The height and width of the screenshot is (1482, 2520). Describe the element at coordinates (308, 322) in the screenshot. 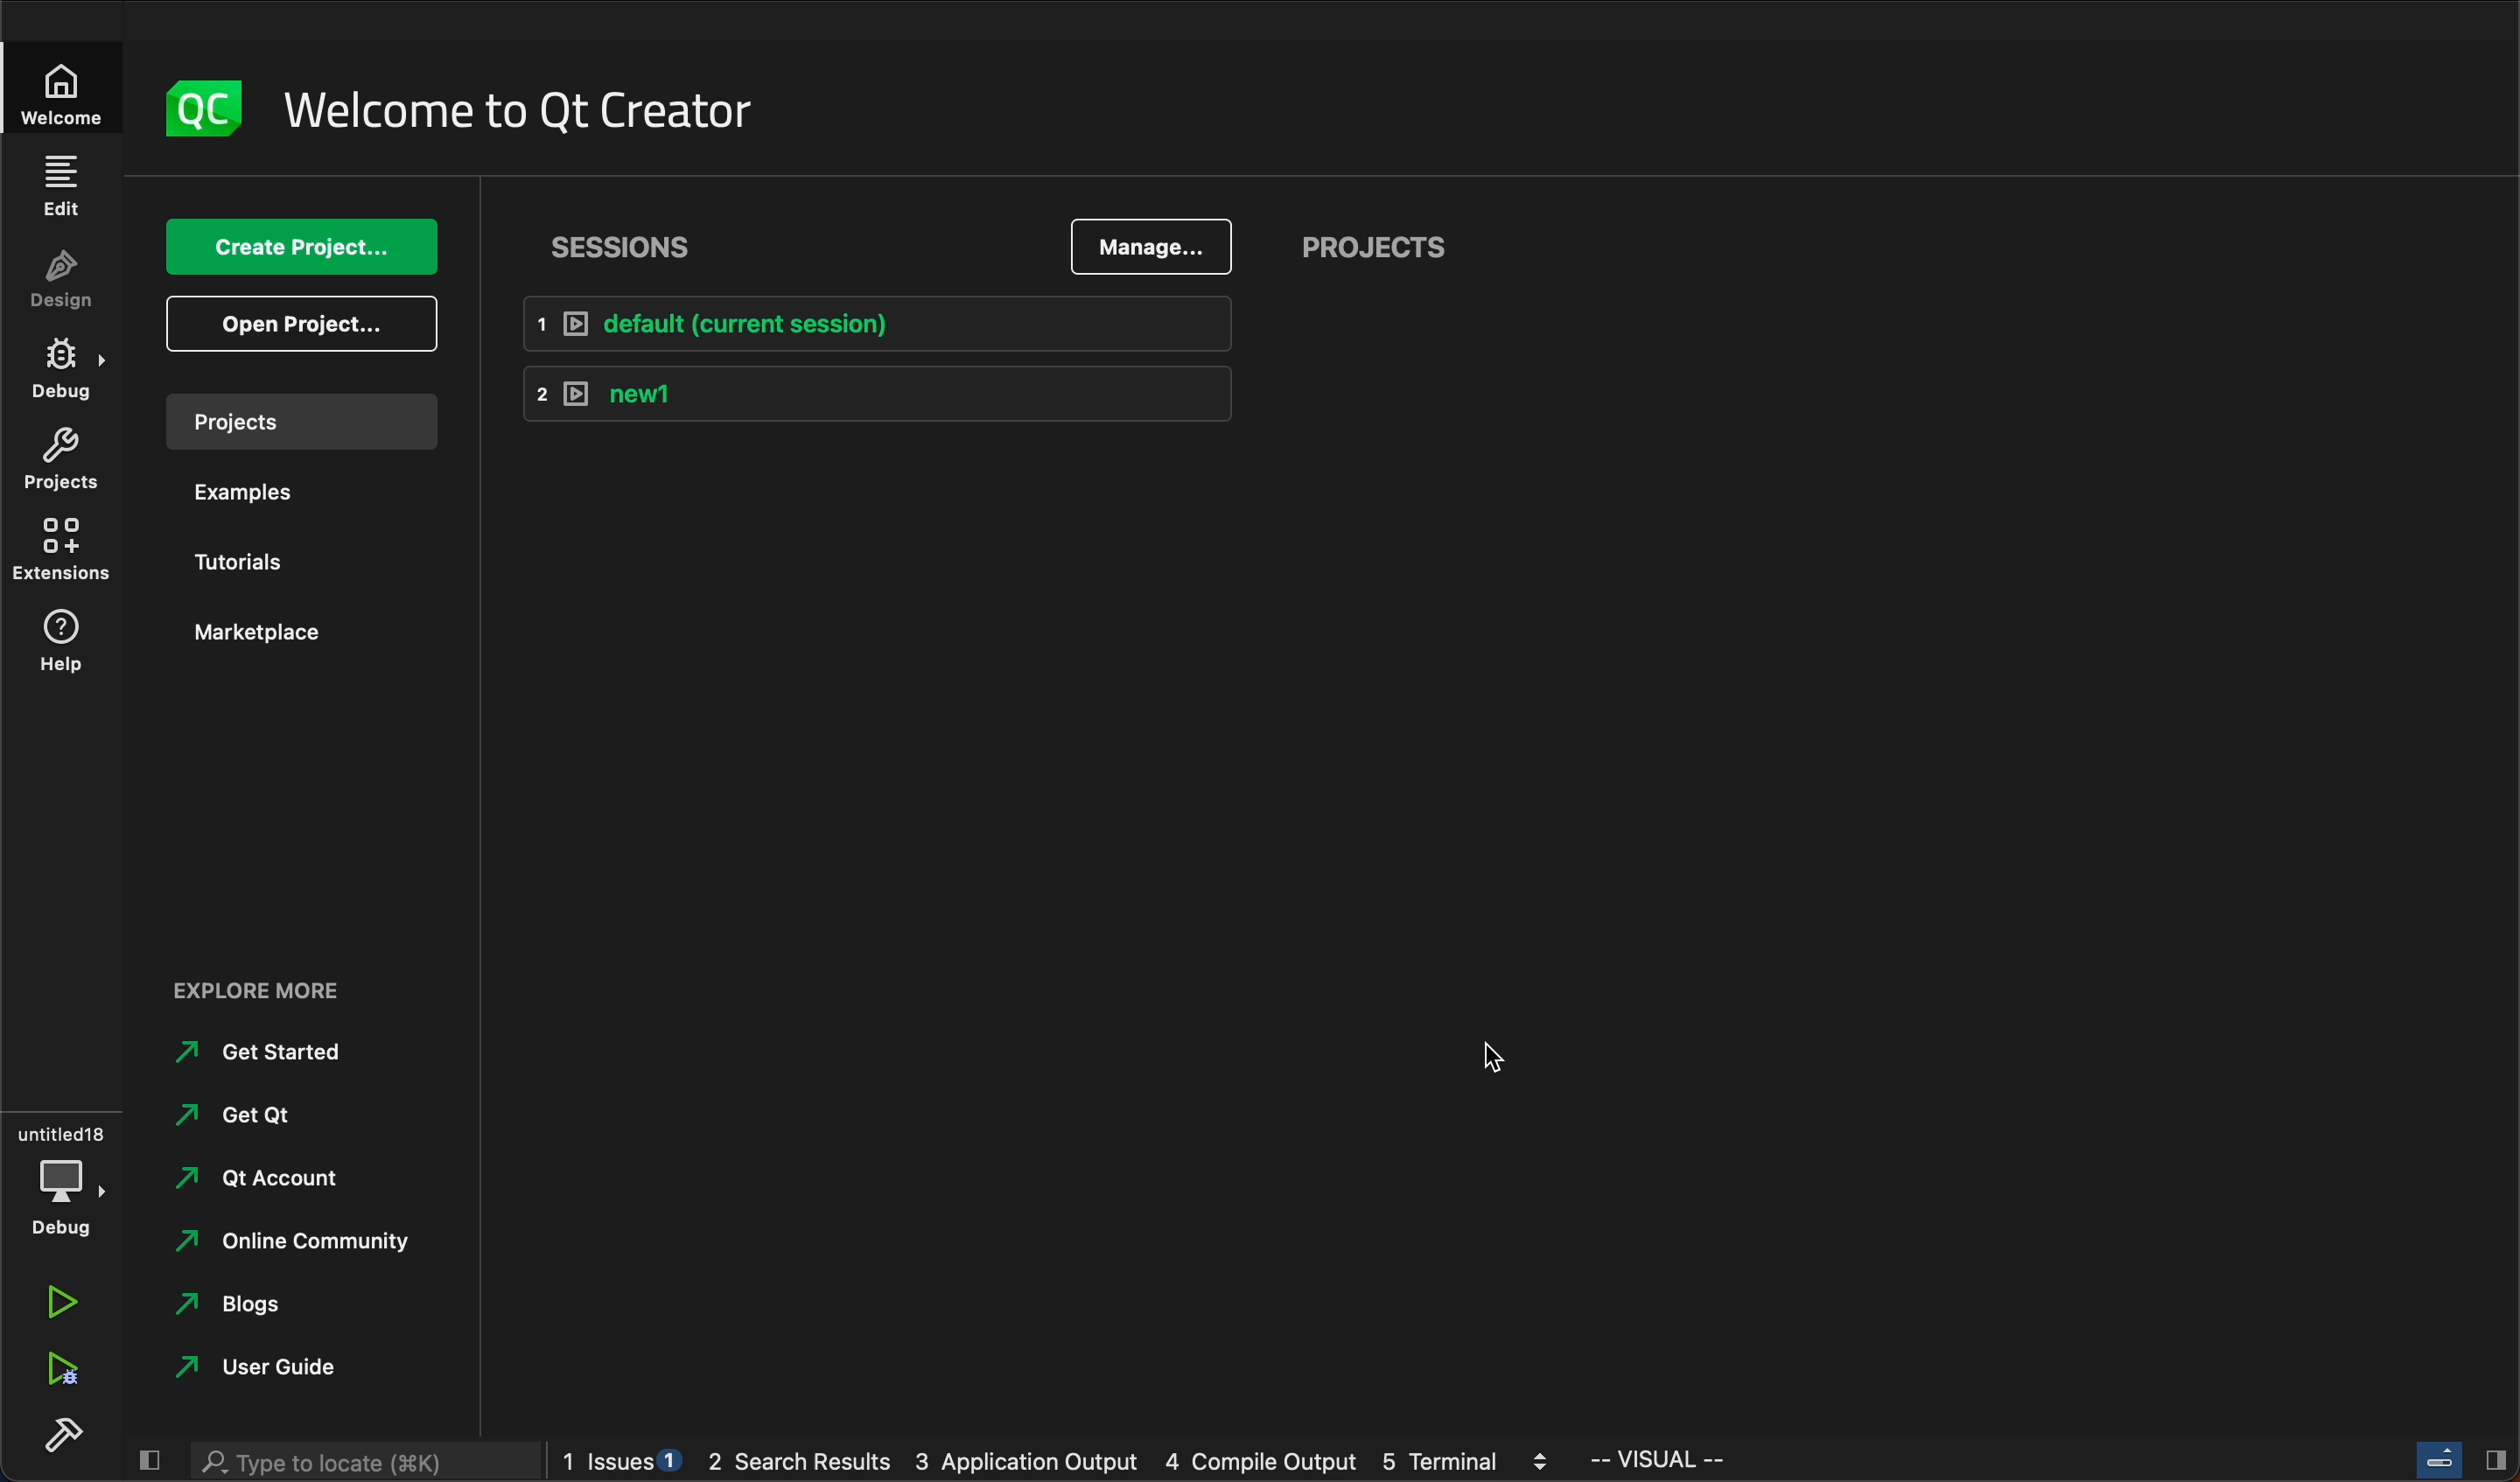

I see `open projects` at that location.